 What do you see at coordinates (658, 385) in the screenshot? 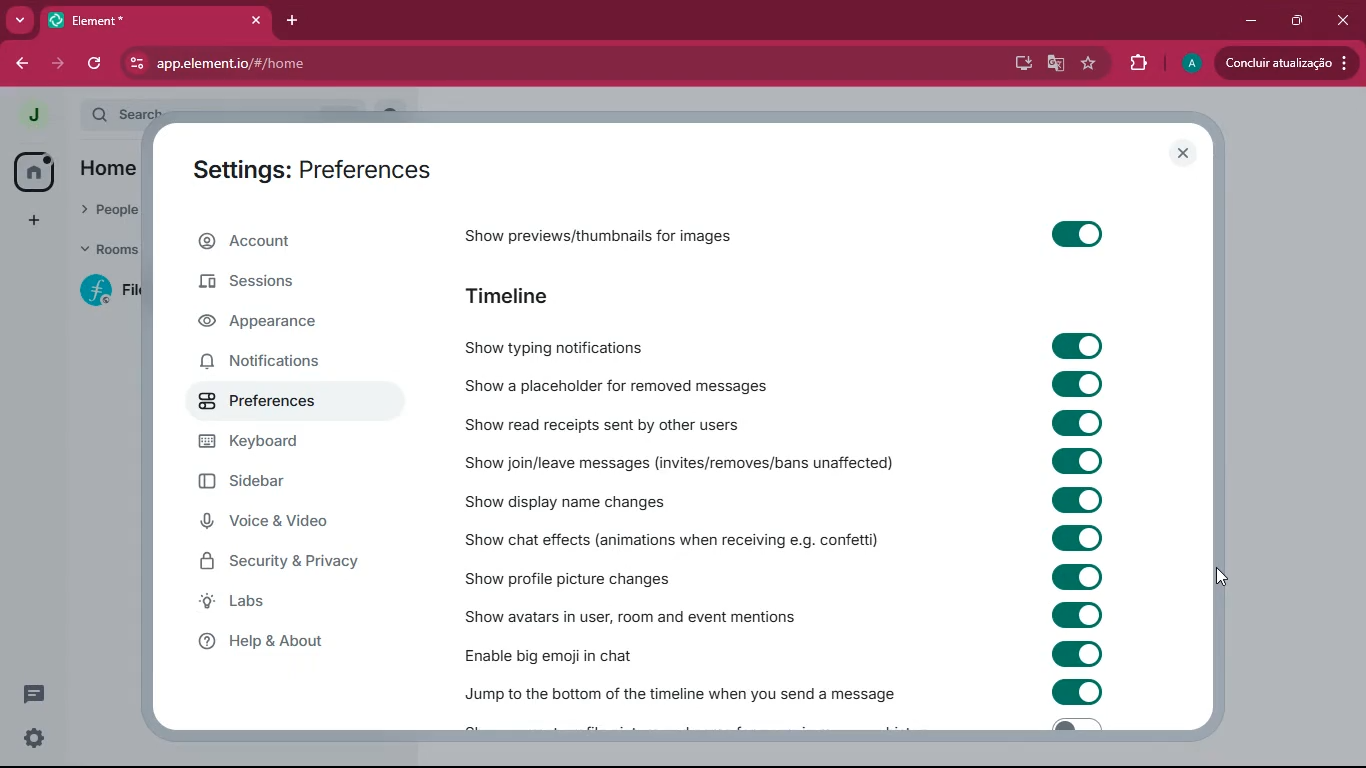
I see `show a placeholder for removed messages` at bounding box center [658, 385].